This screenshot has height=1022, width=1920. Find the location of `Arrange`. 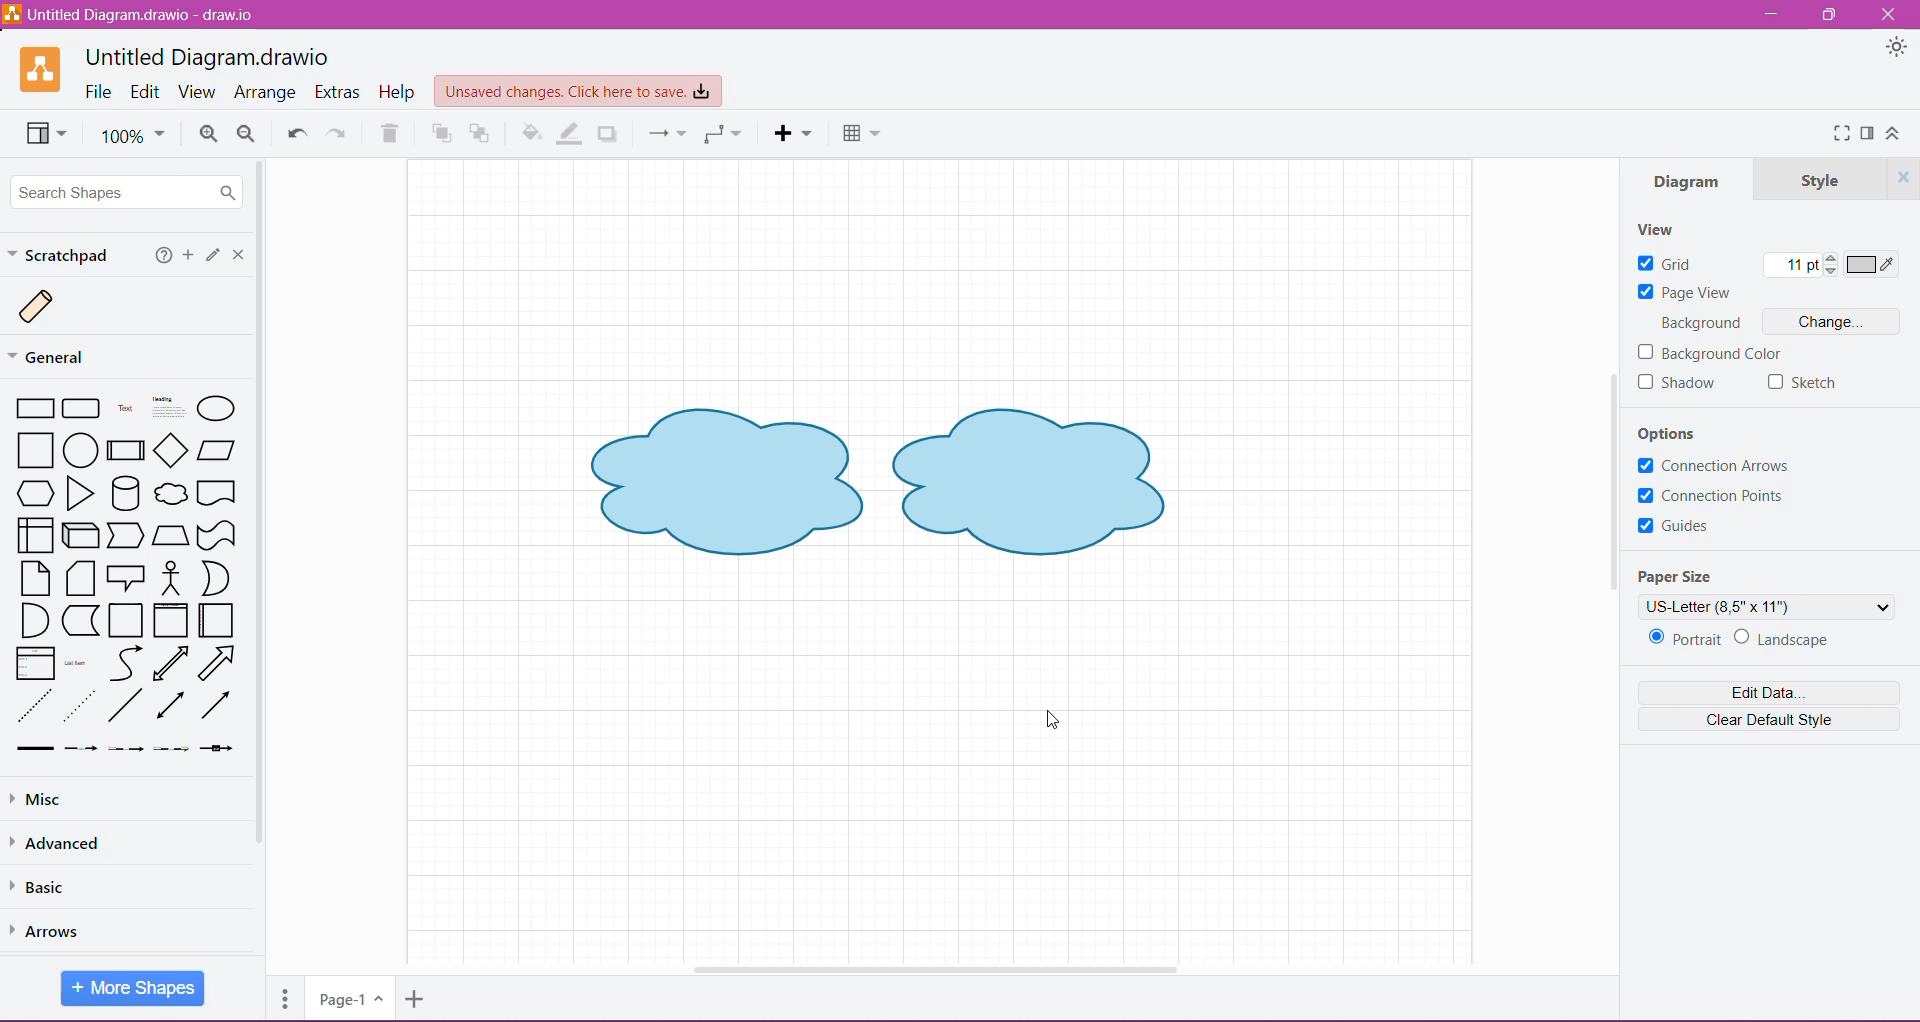

Arrange is located at coordinates (267, 93).